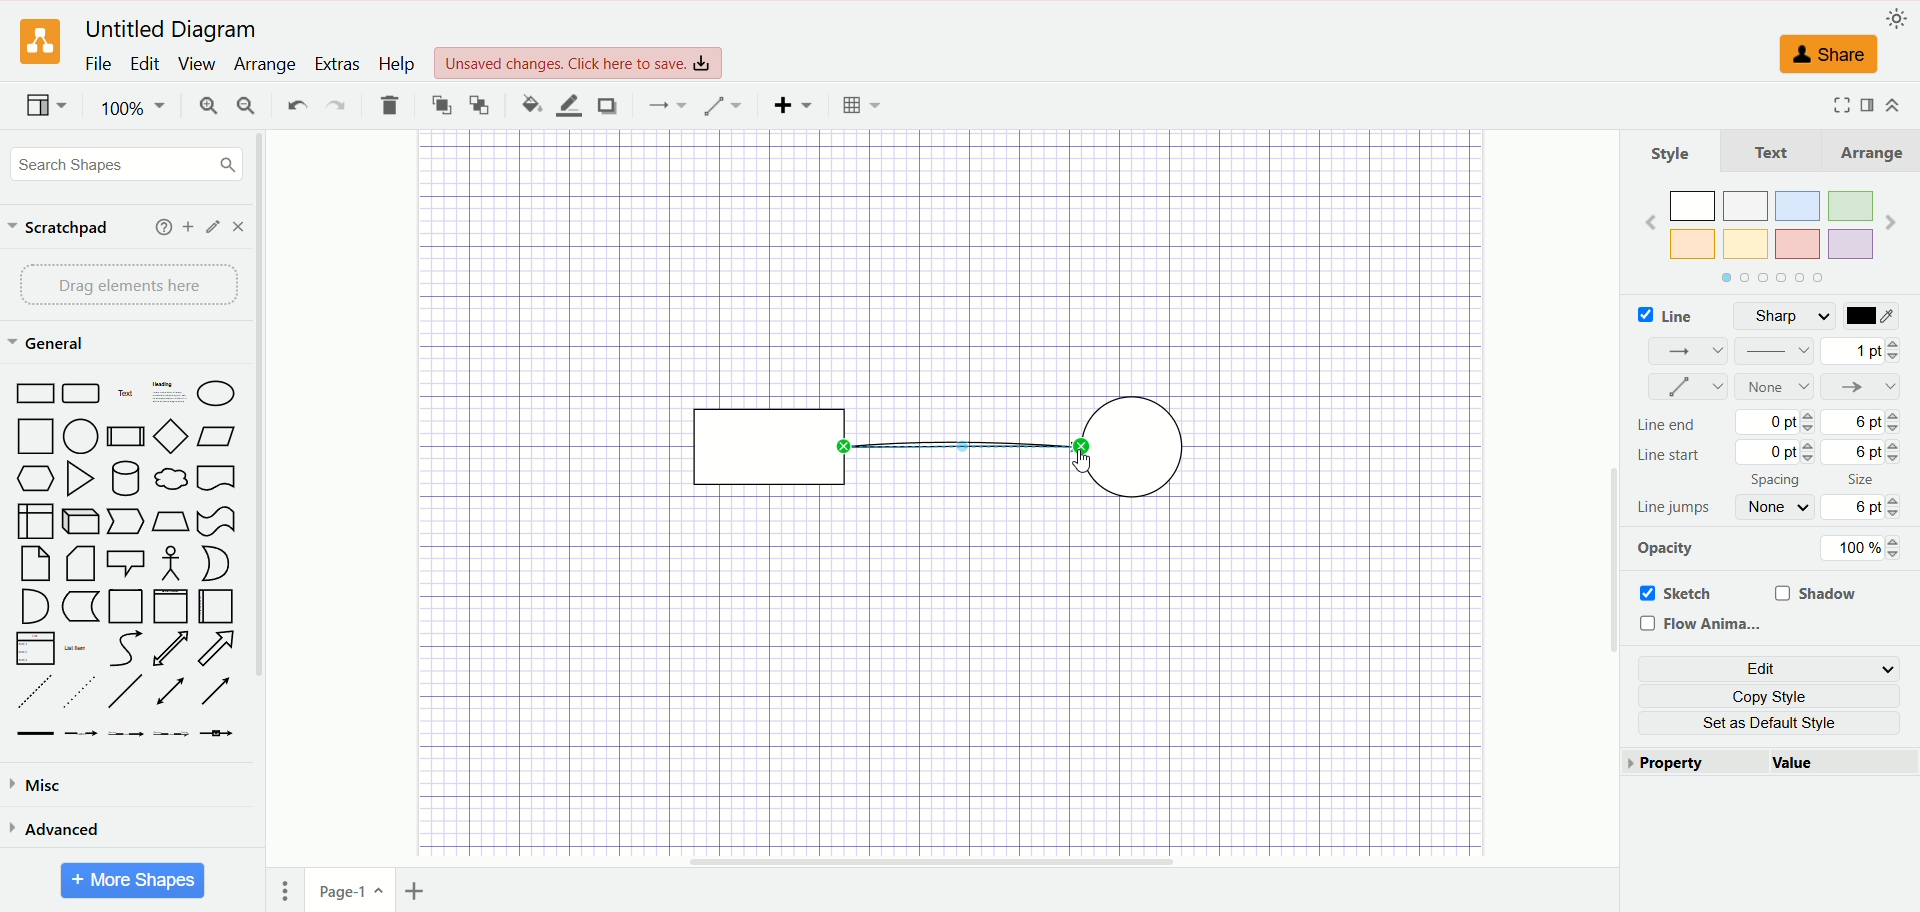  Describe the element at coordinates (36, 438) in the screenshot. I see `Square` at that location.